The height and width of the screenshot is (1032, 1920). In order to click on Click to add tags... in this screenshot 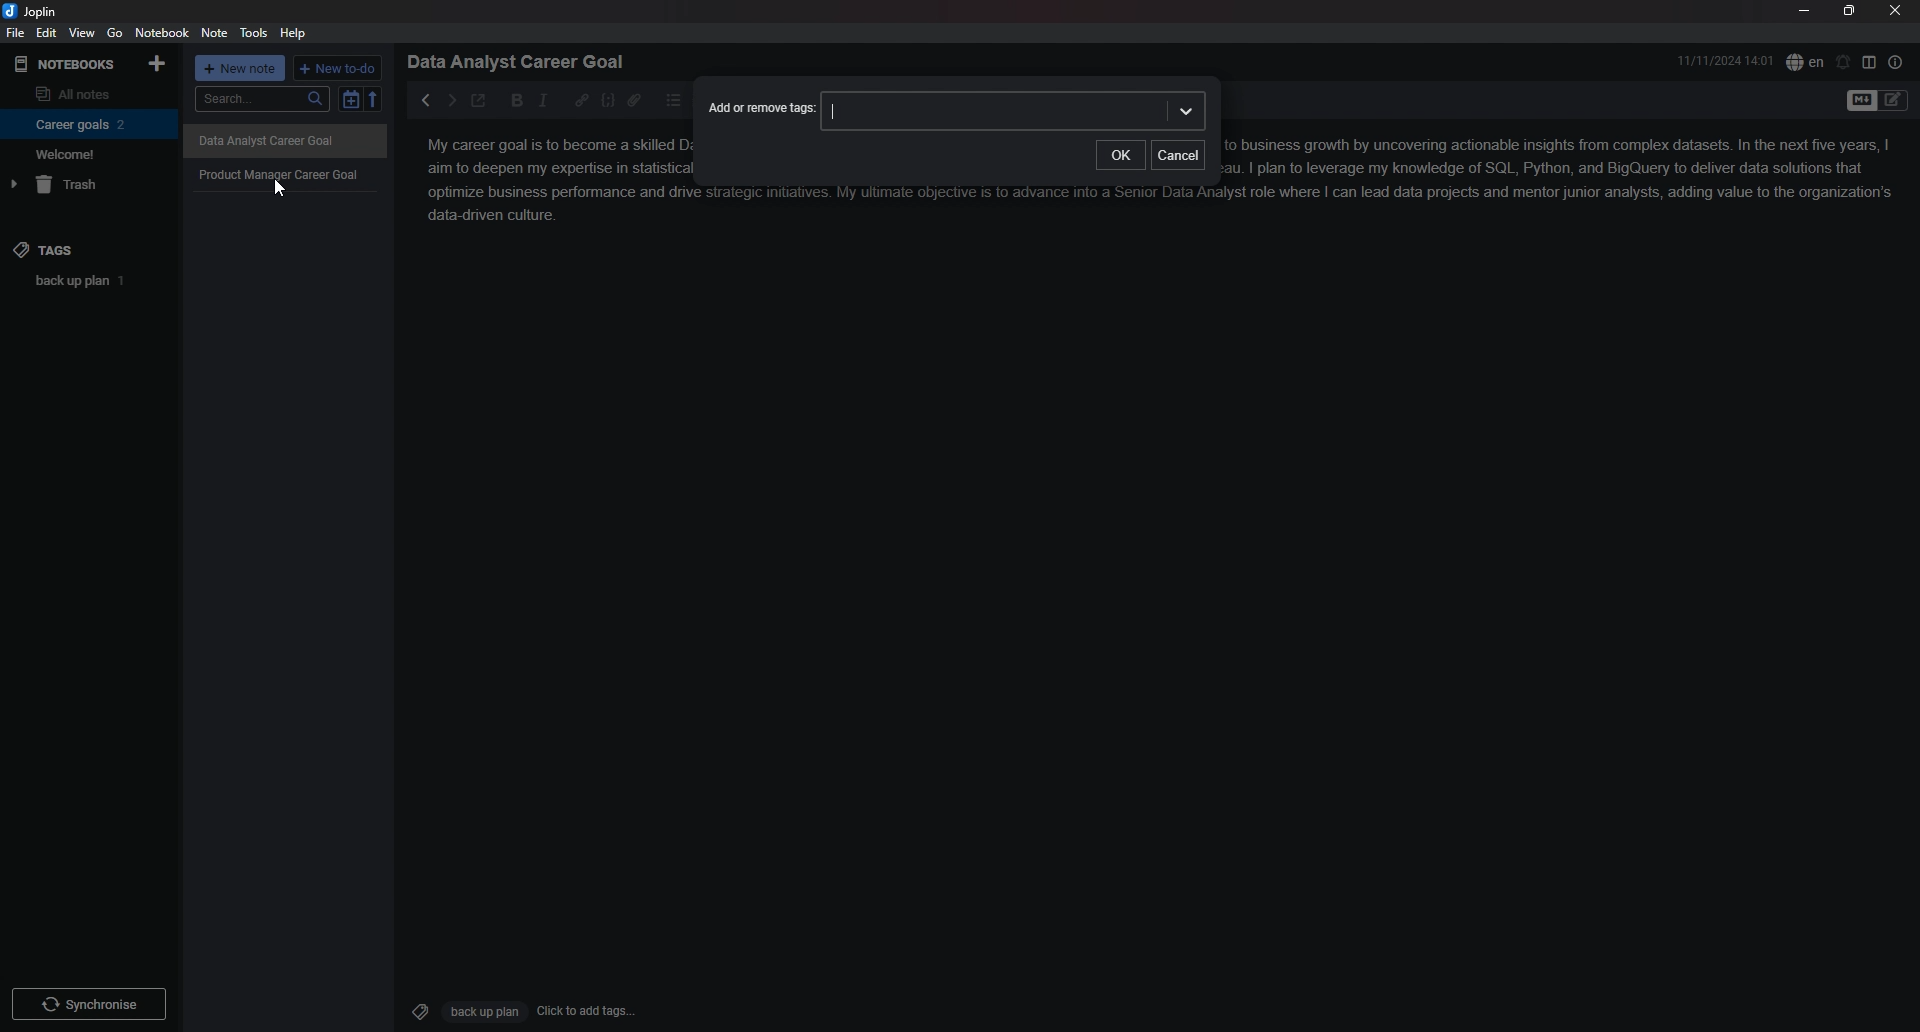, I will do `click(588, 1011)`.